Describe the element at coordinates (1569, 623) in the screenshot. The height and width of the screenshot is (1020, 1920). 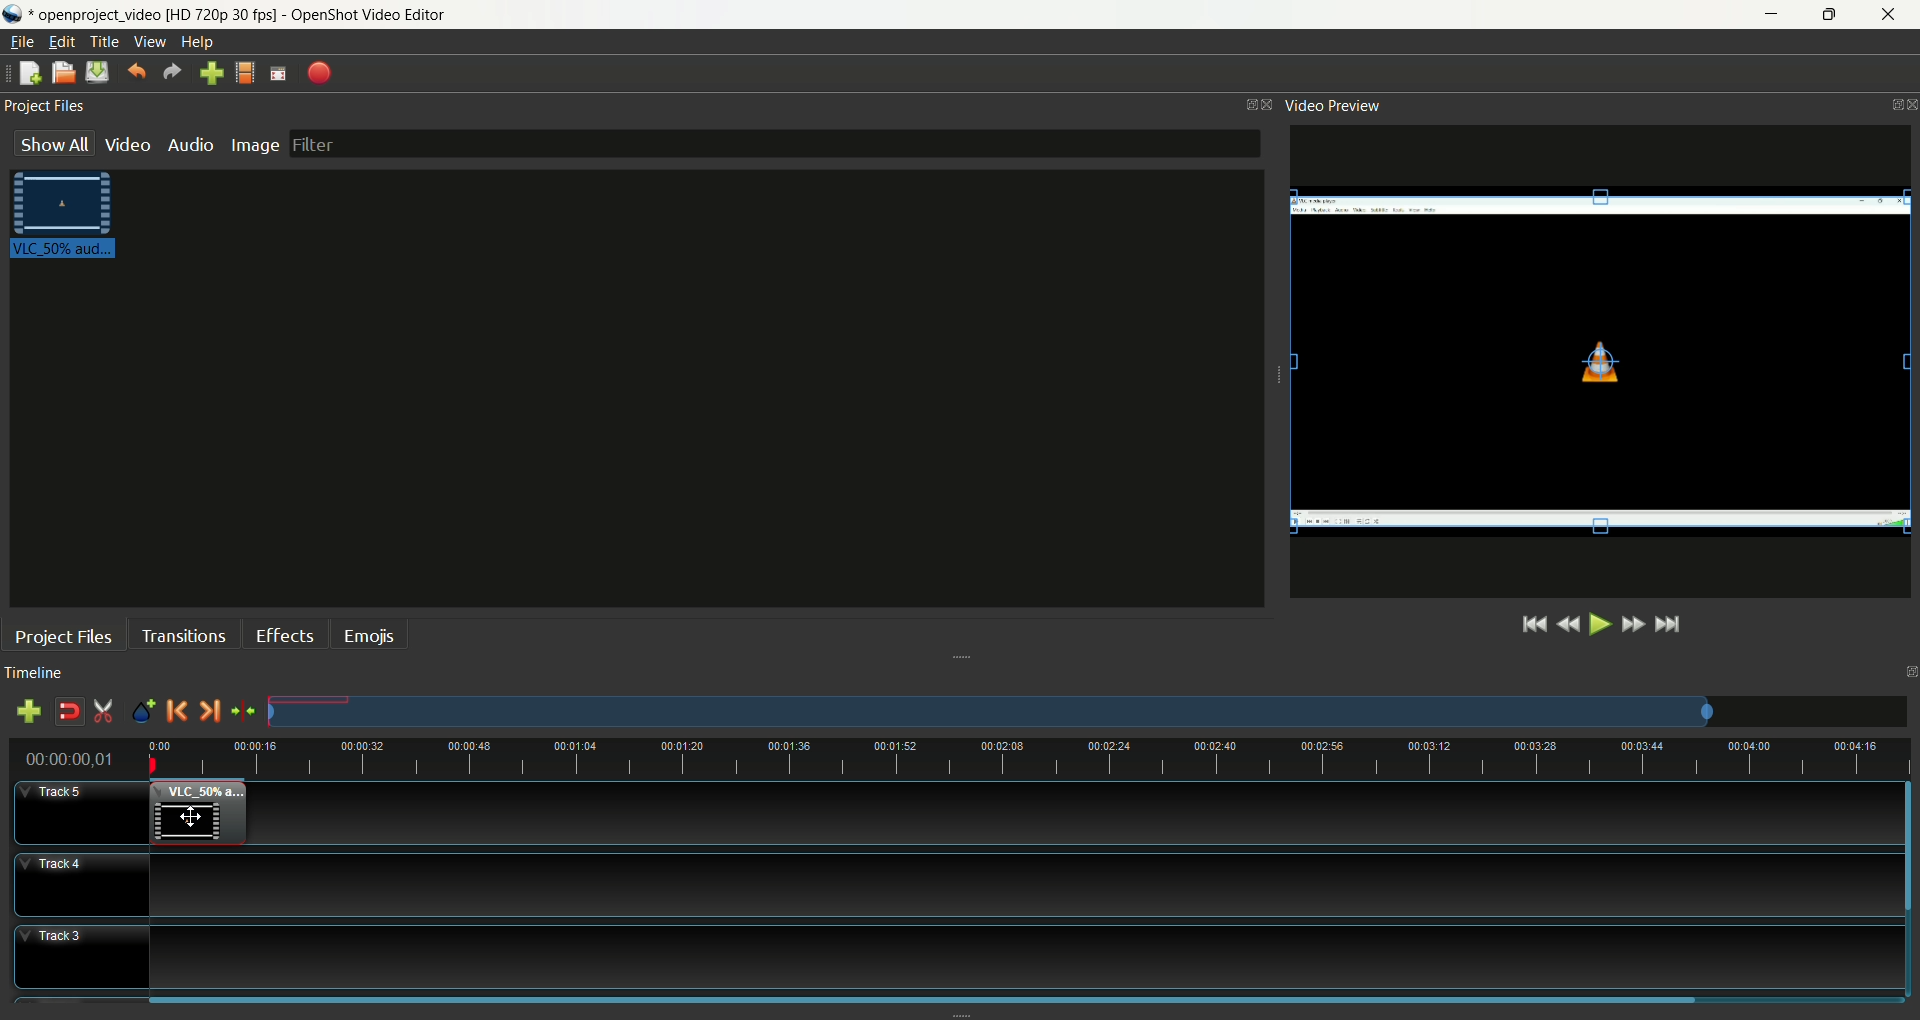
I see `rewind` at that location.